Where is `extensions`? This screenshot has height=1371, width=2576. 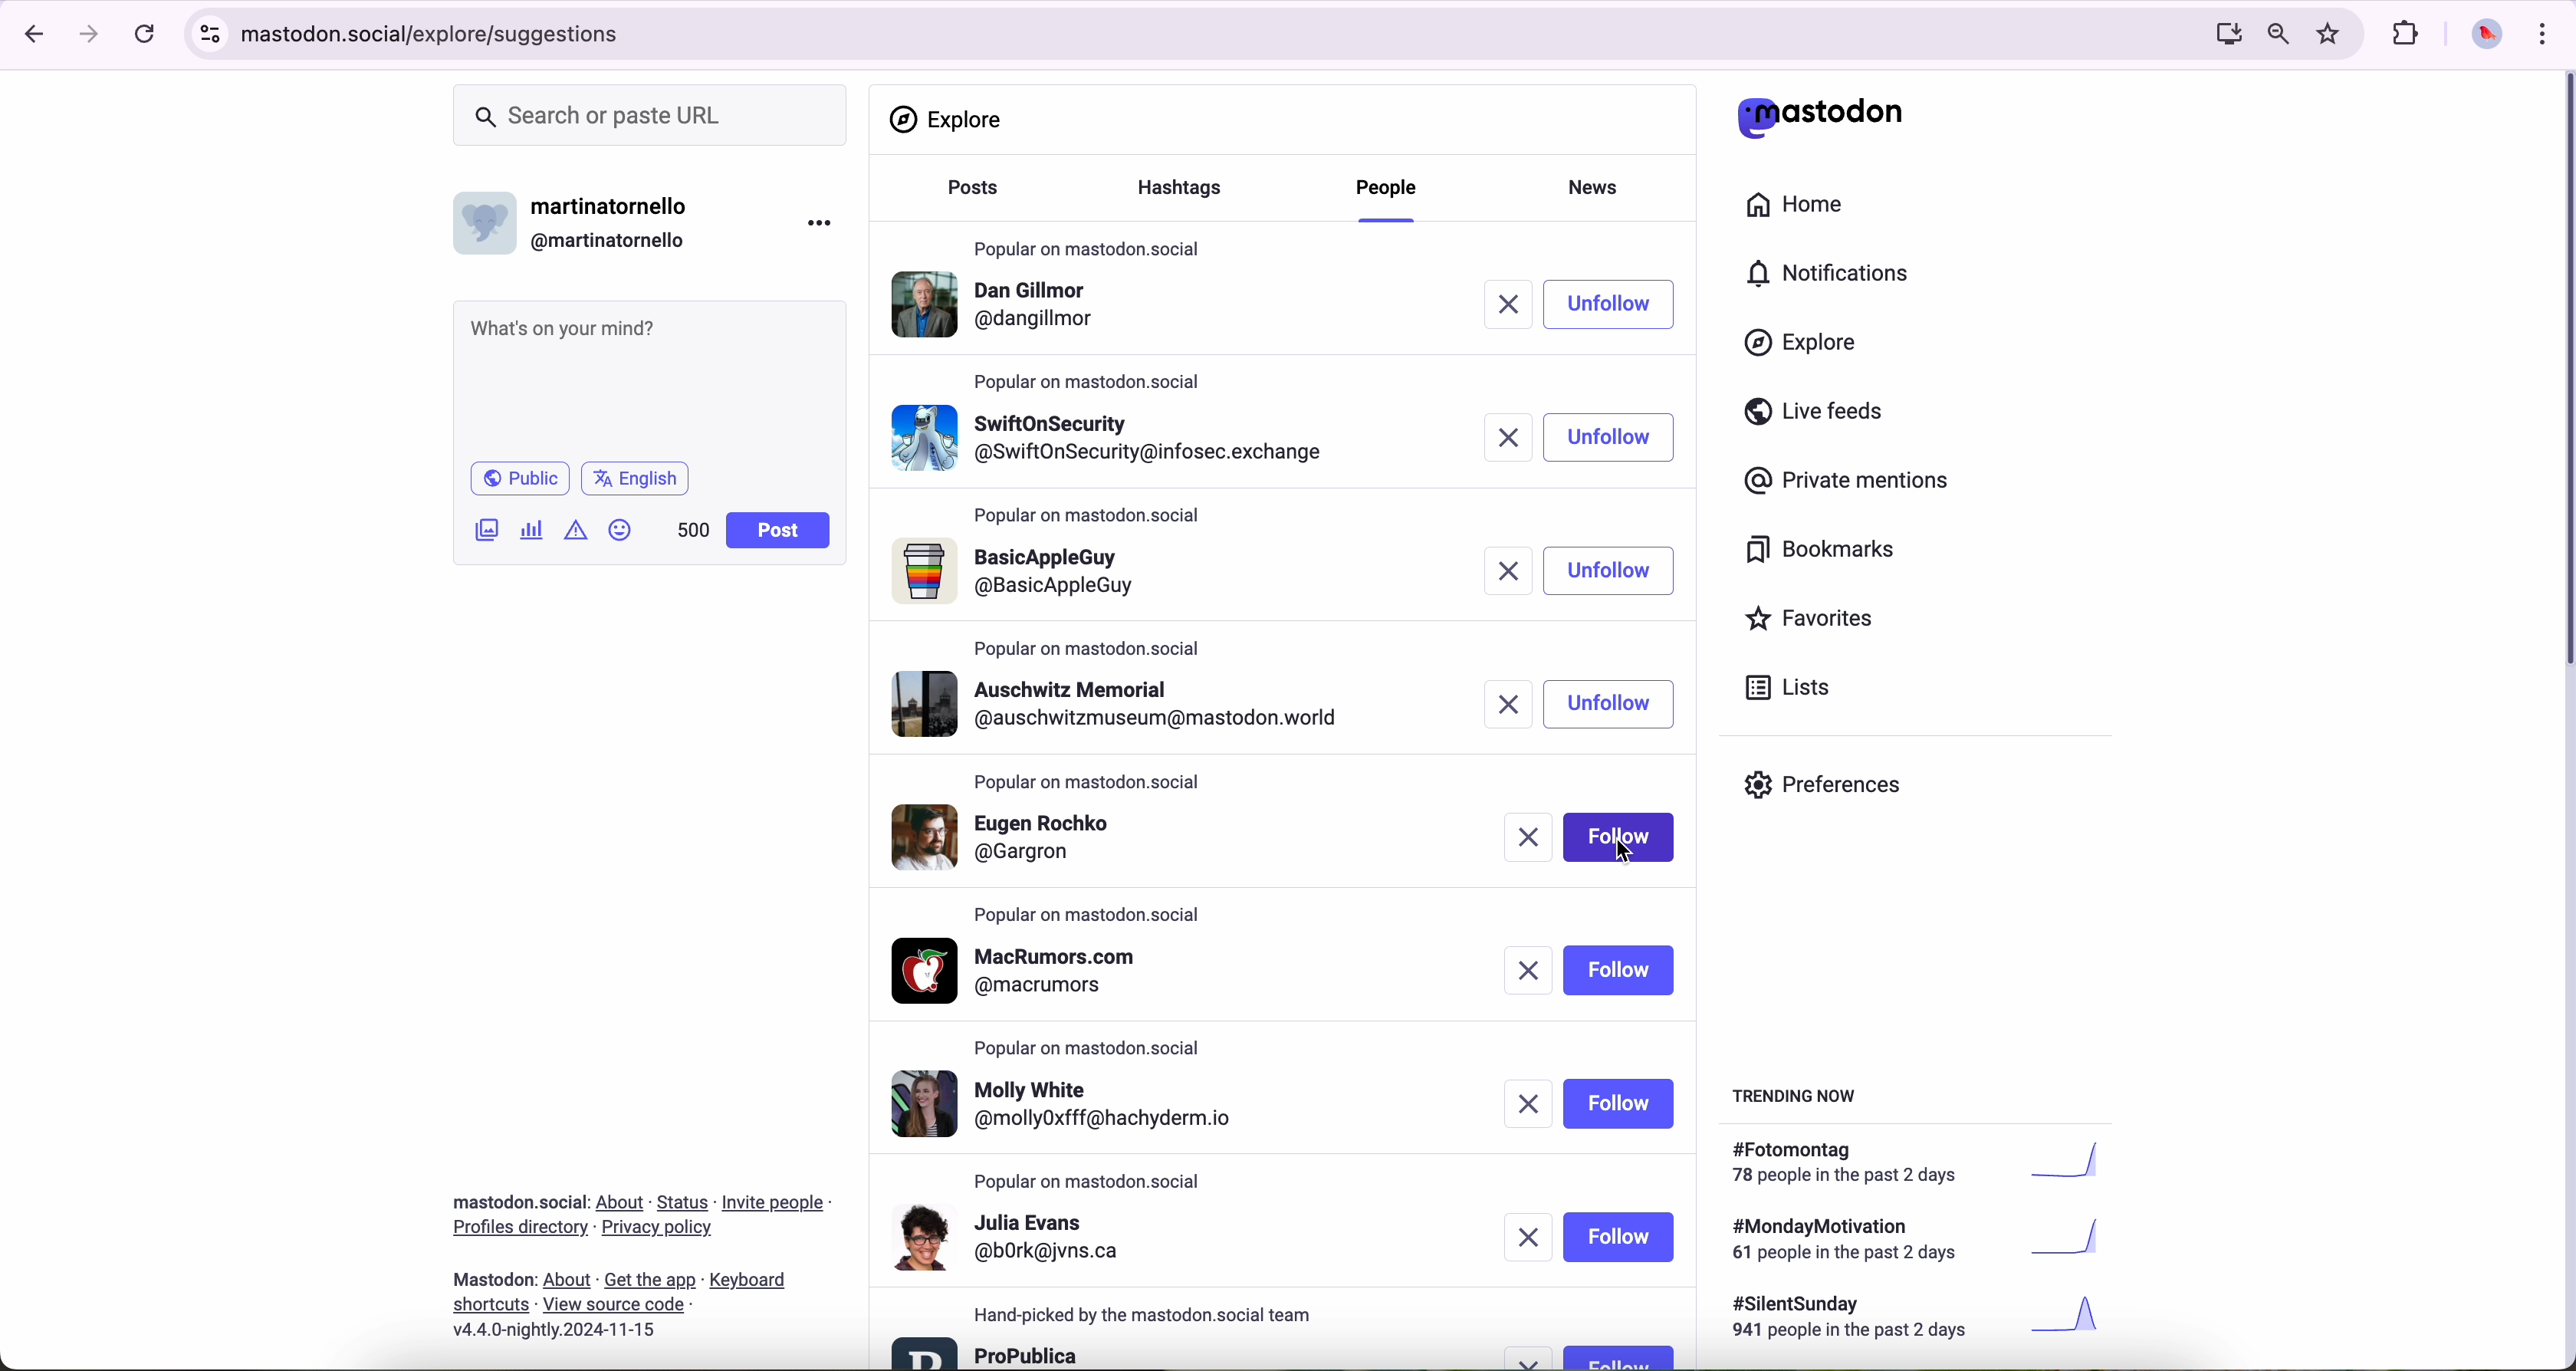 extensions is located at coordinates (2408, 34).